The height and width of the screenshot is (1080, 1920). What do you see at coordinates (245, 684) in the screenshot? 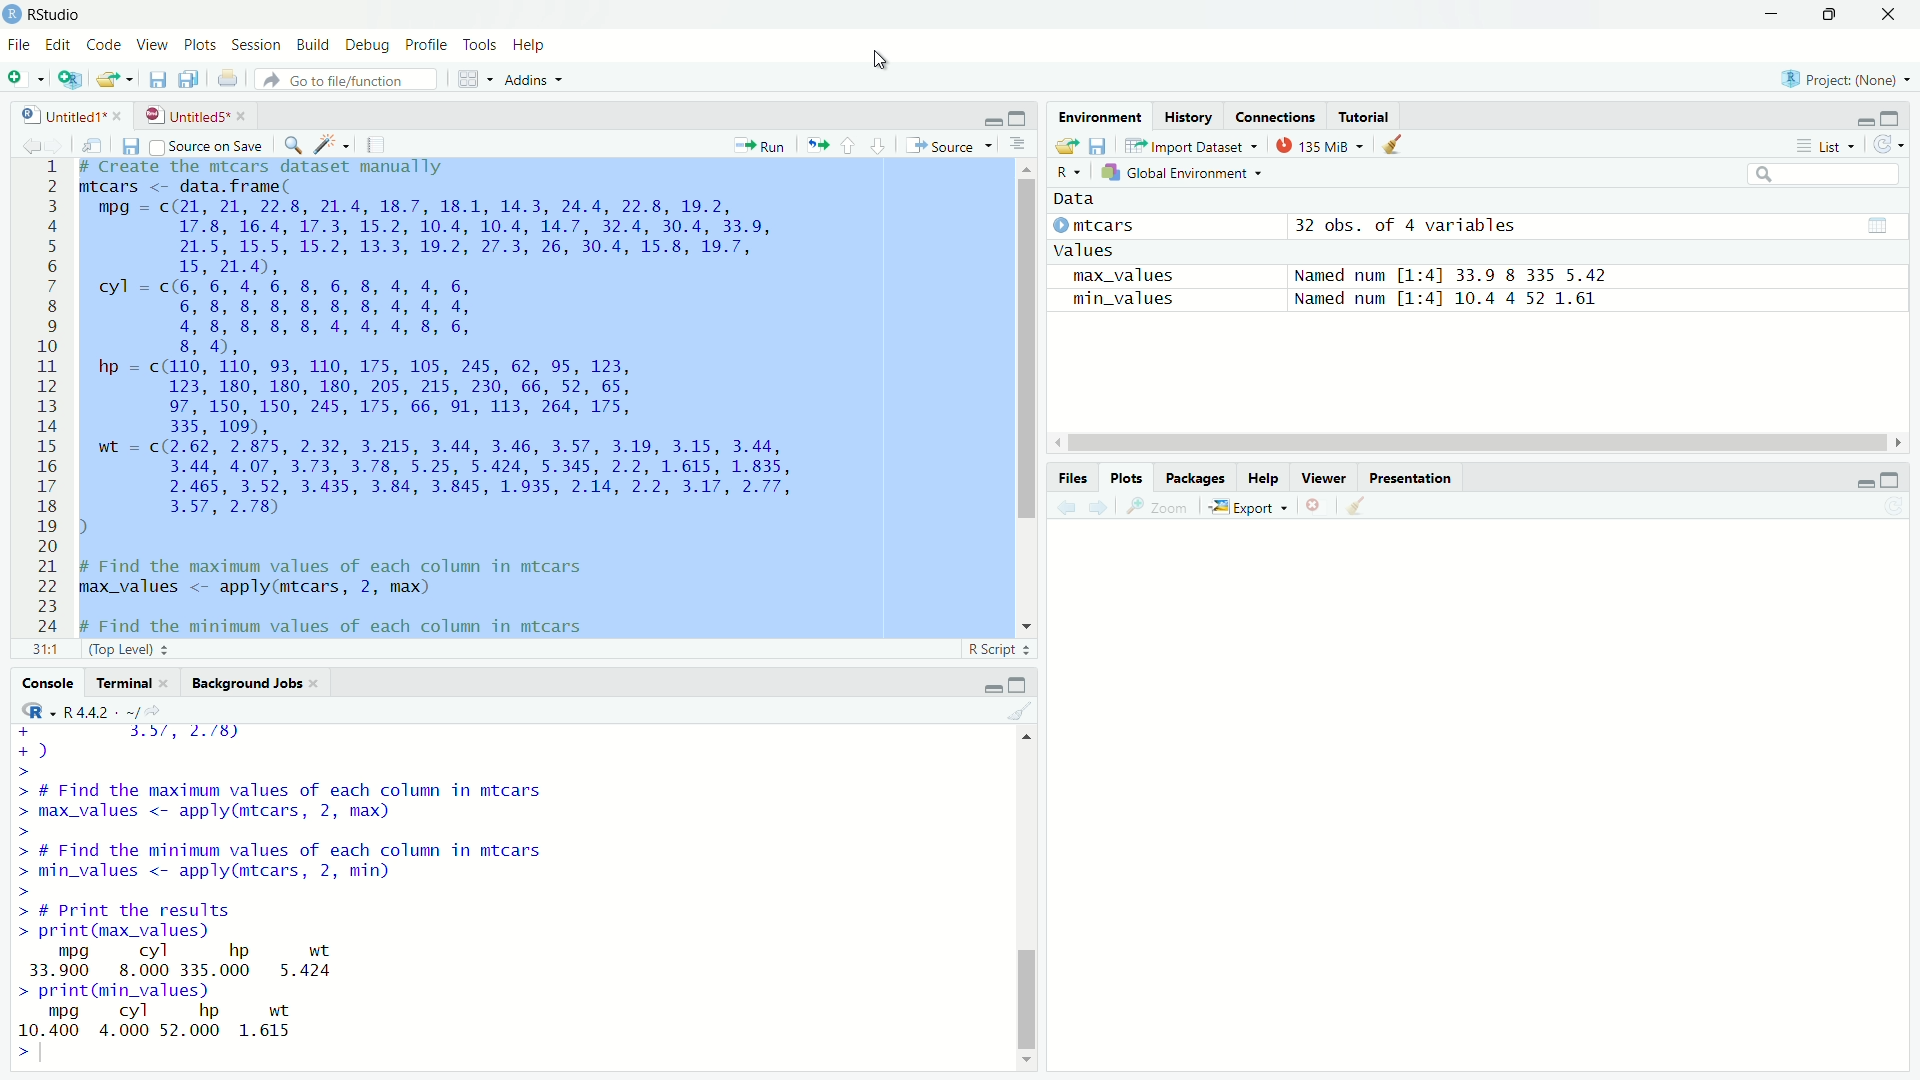
I see `Background Jobs` at bounding box center [245, 684].